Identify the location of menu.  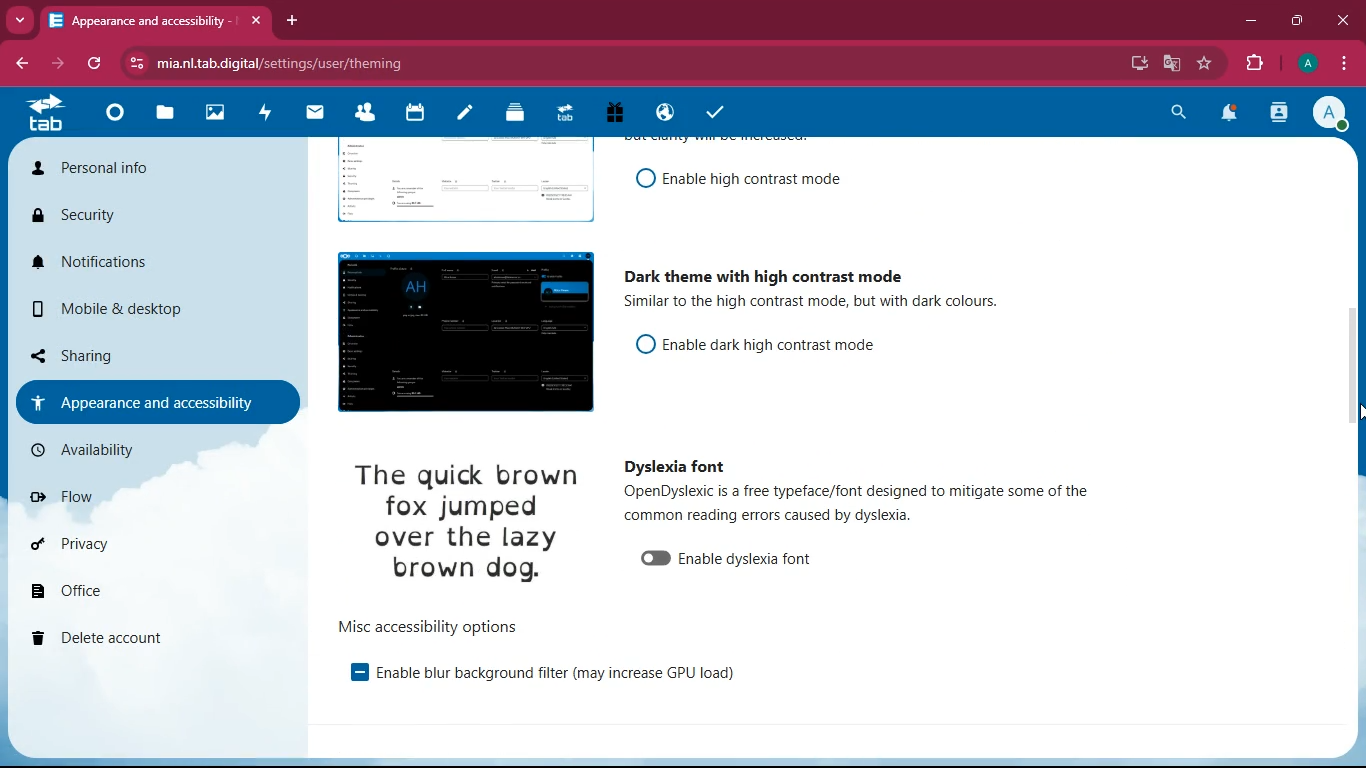
(1347, 63).